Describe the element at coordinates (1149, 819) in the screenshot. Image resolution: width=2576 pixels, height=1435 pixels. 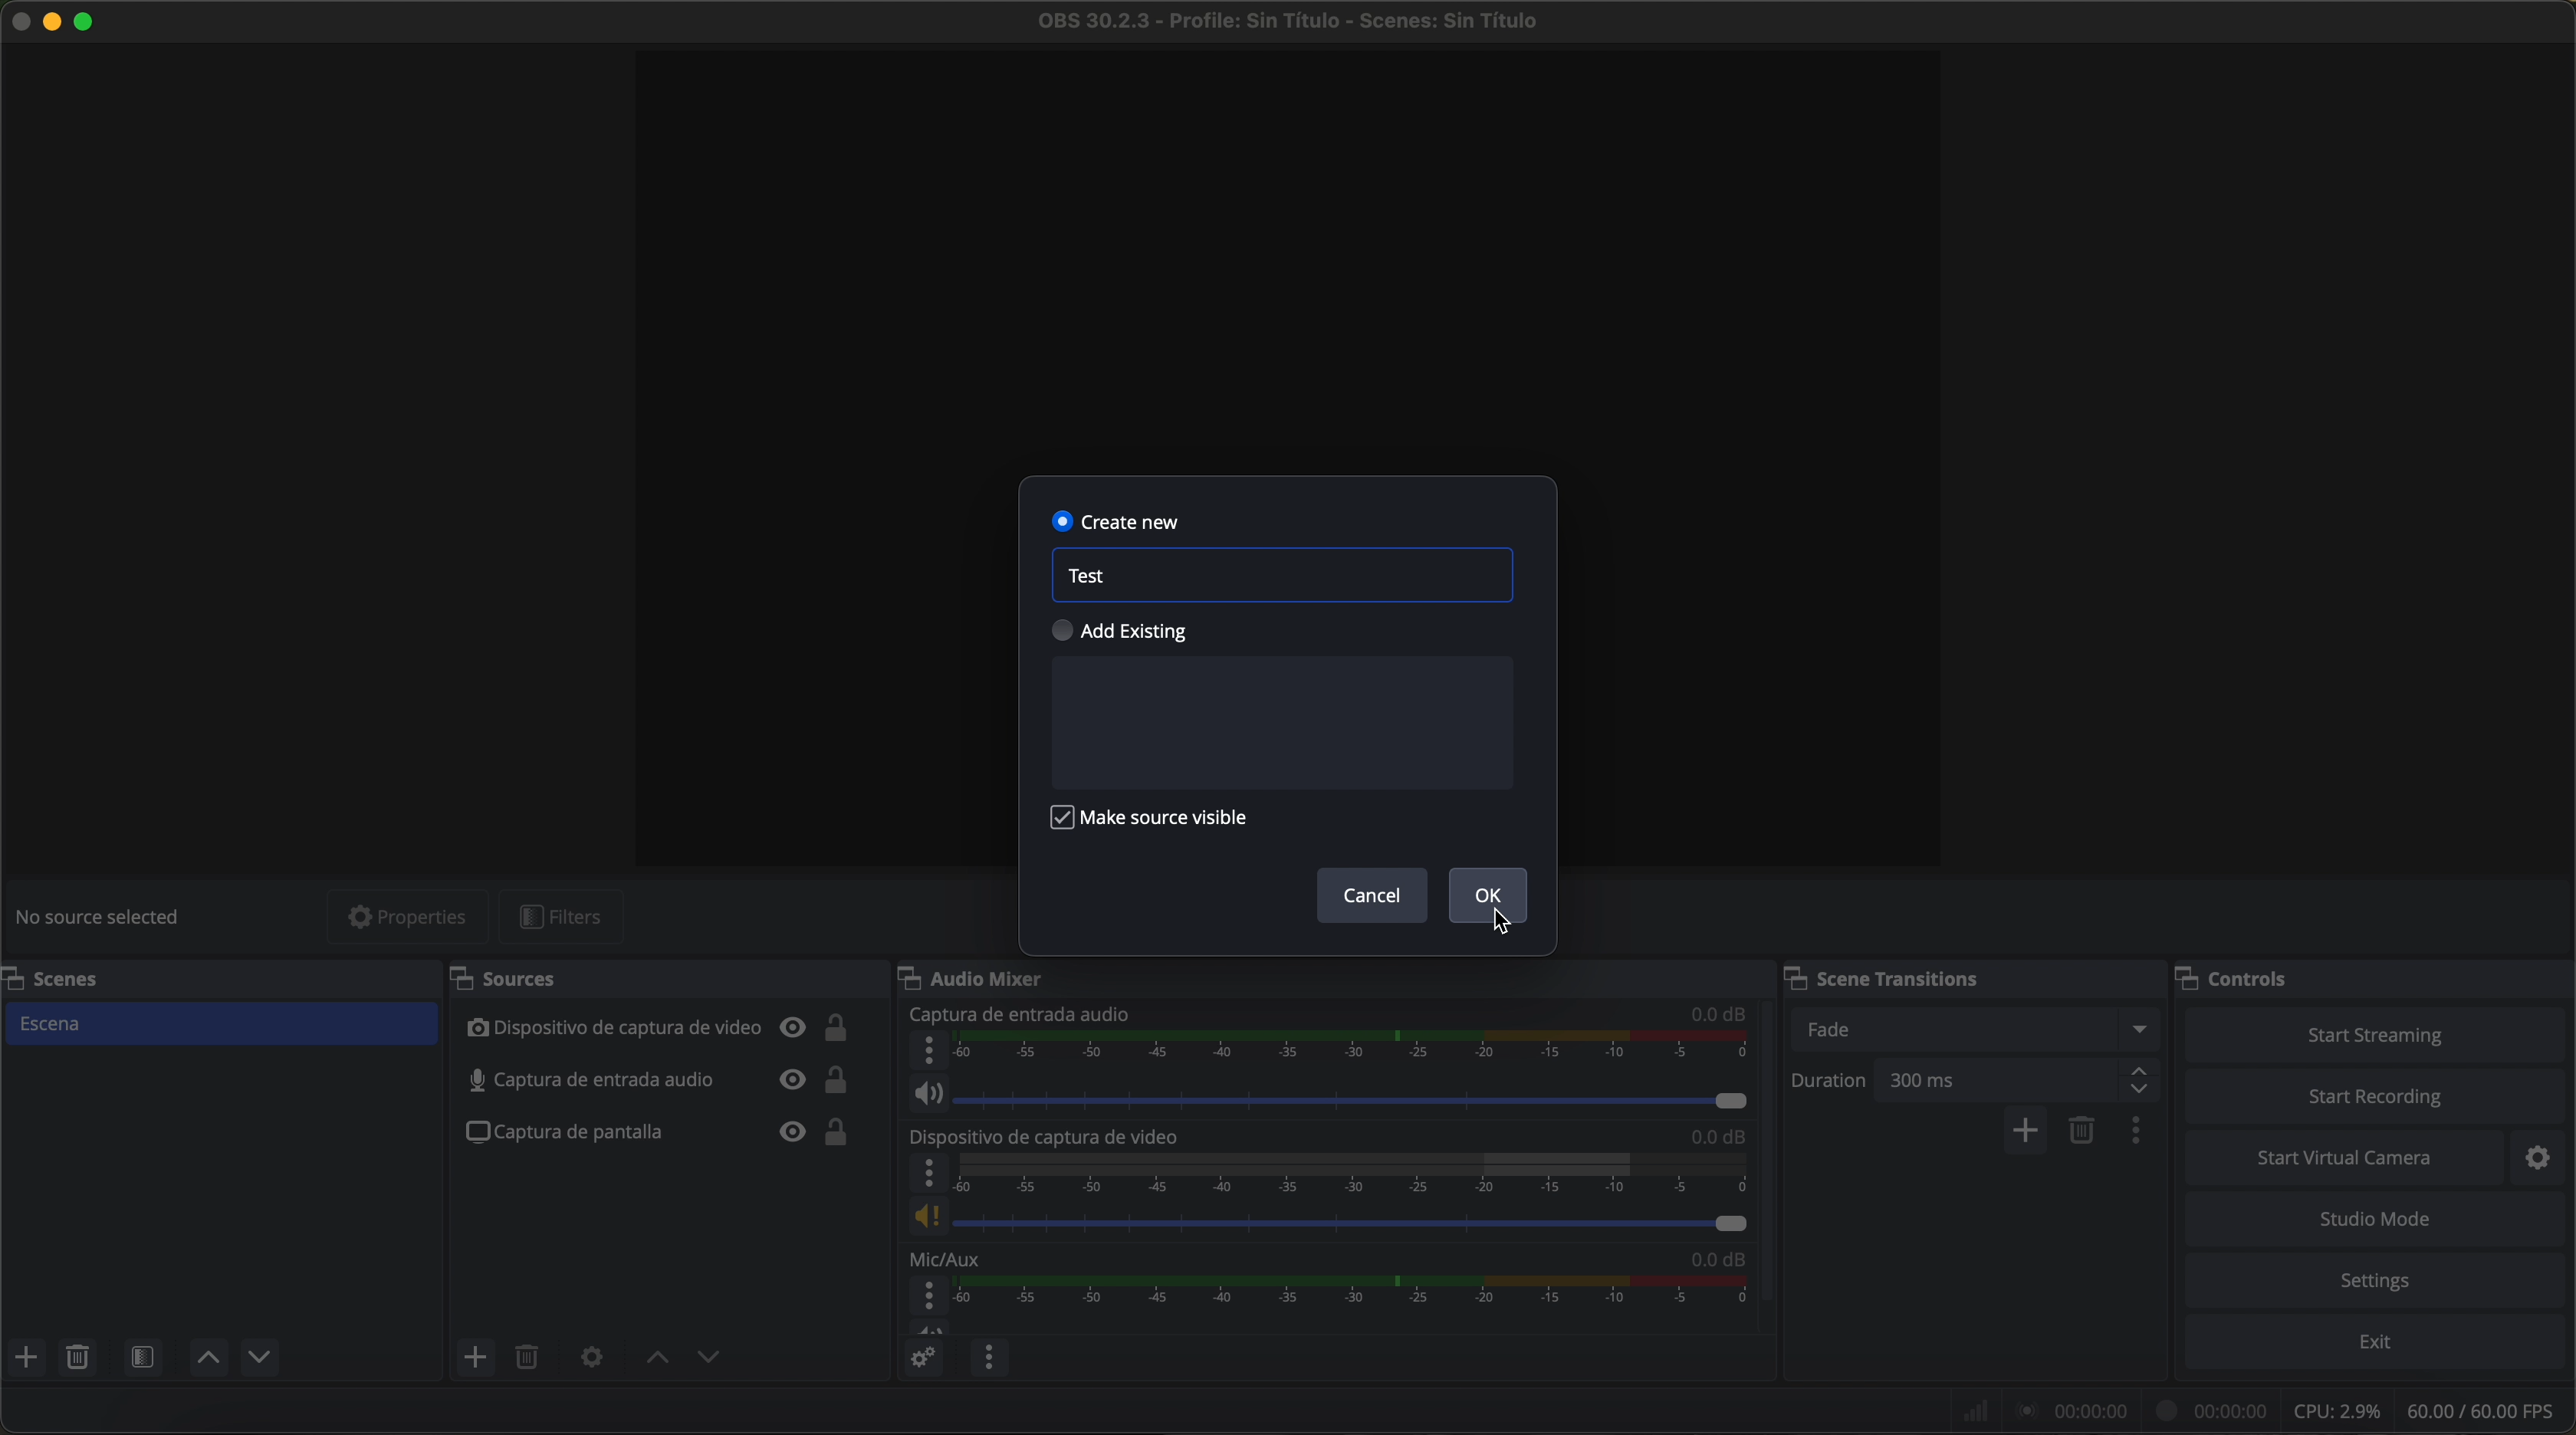
I see `make source visibile` at that location.